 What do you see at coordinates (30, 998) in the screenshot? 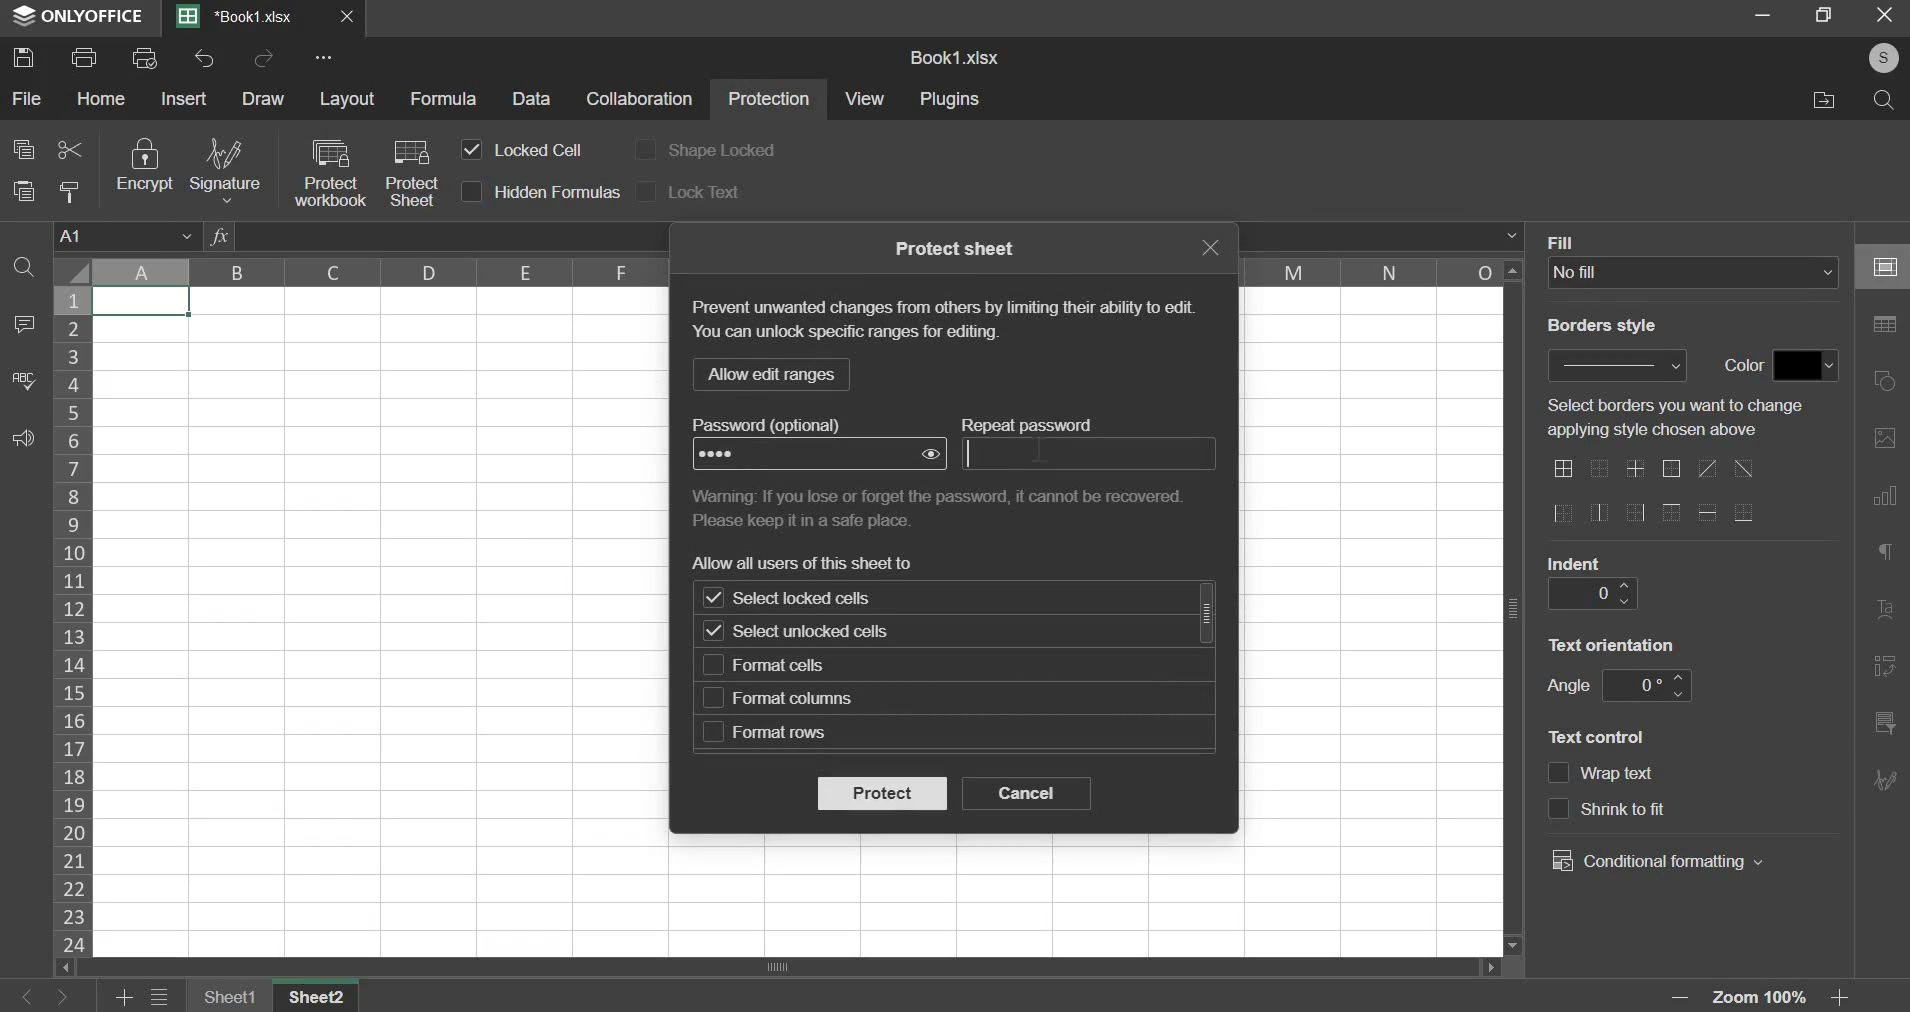
I see `left` at bounding box center [30, 998].